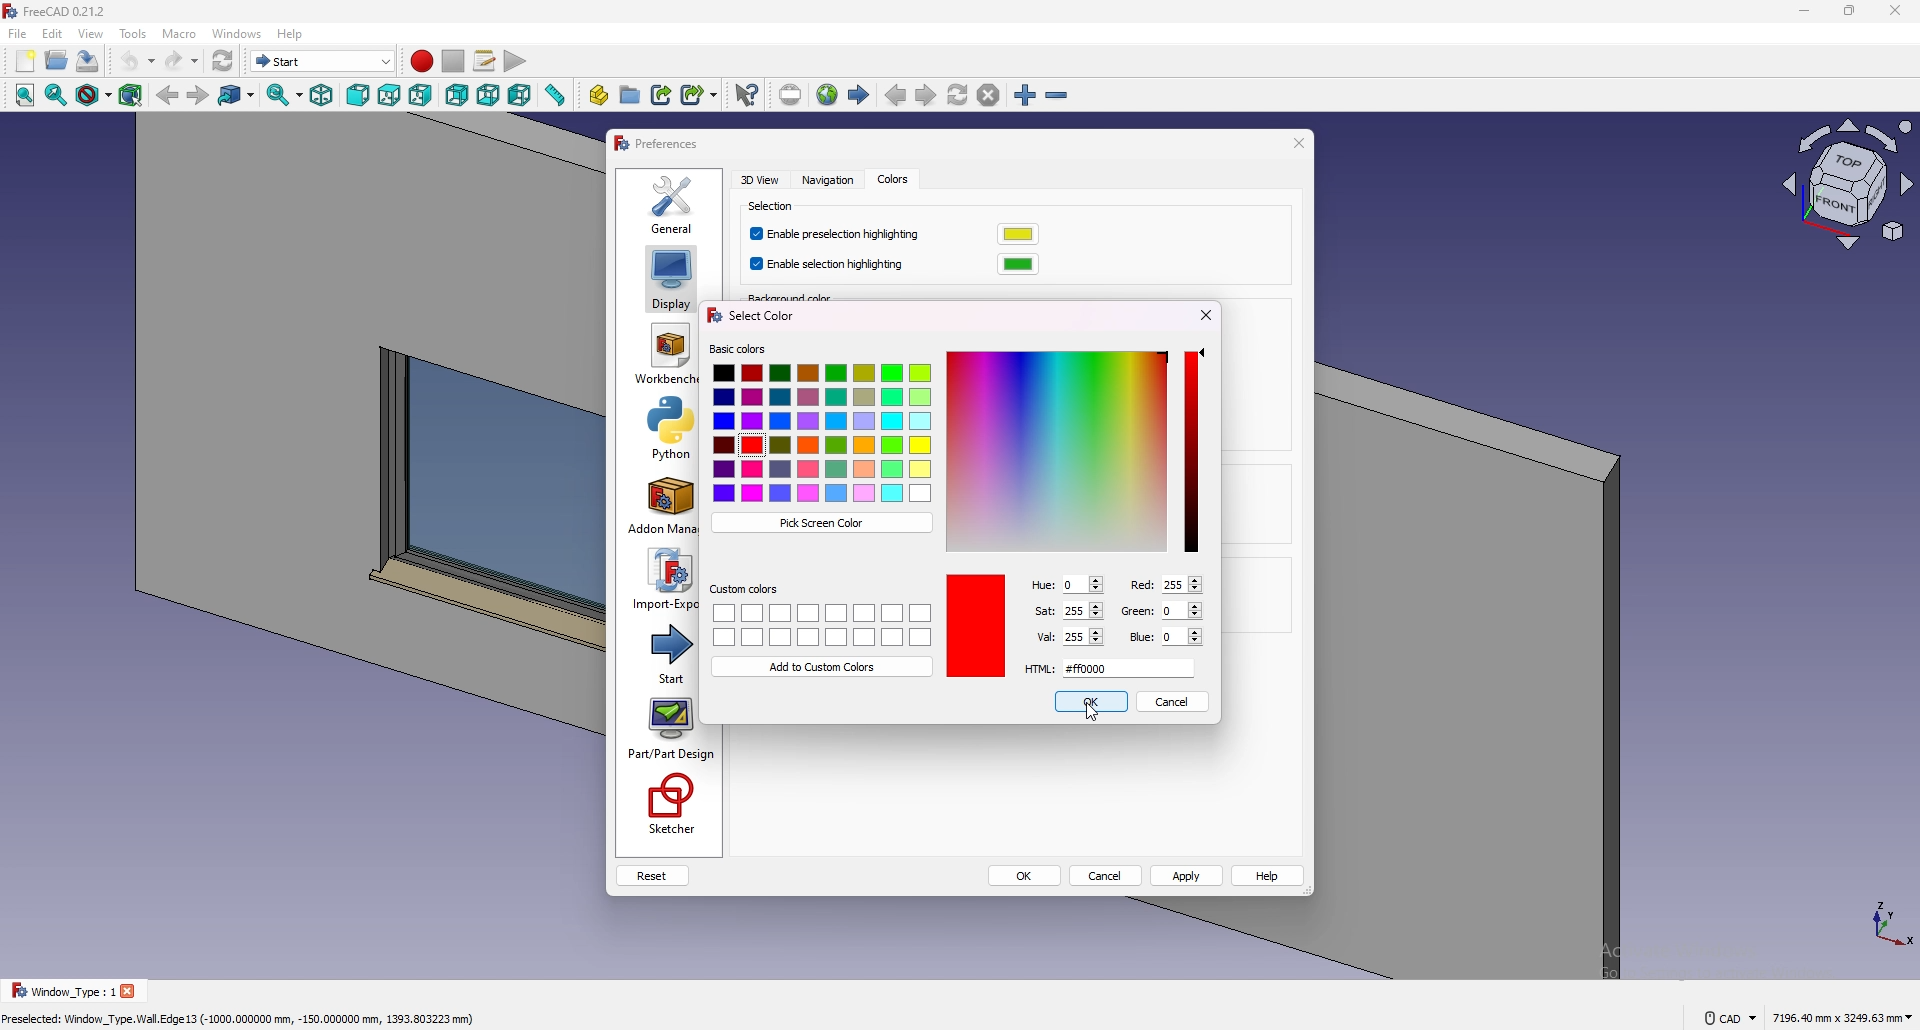  What do you see at coordinates (1018, 234) in the screenshot?
I see `preselection highlighting color` at bounding box center [1018, 234].